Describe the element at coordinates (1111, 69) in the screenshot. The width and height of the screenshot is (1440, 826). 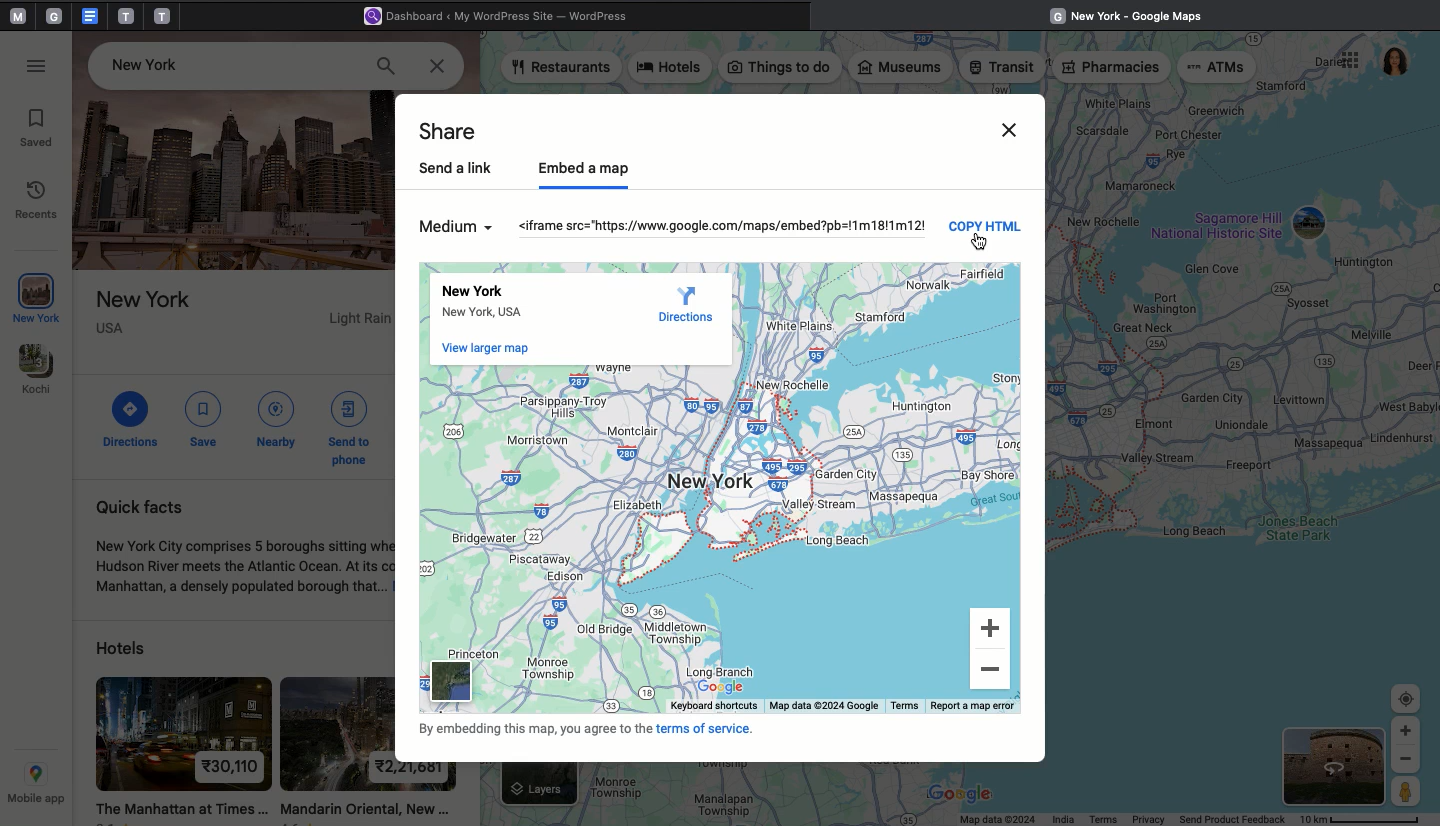
I see `Pharmacies` at that location.